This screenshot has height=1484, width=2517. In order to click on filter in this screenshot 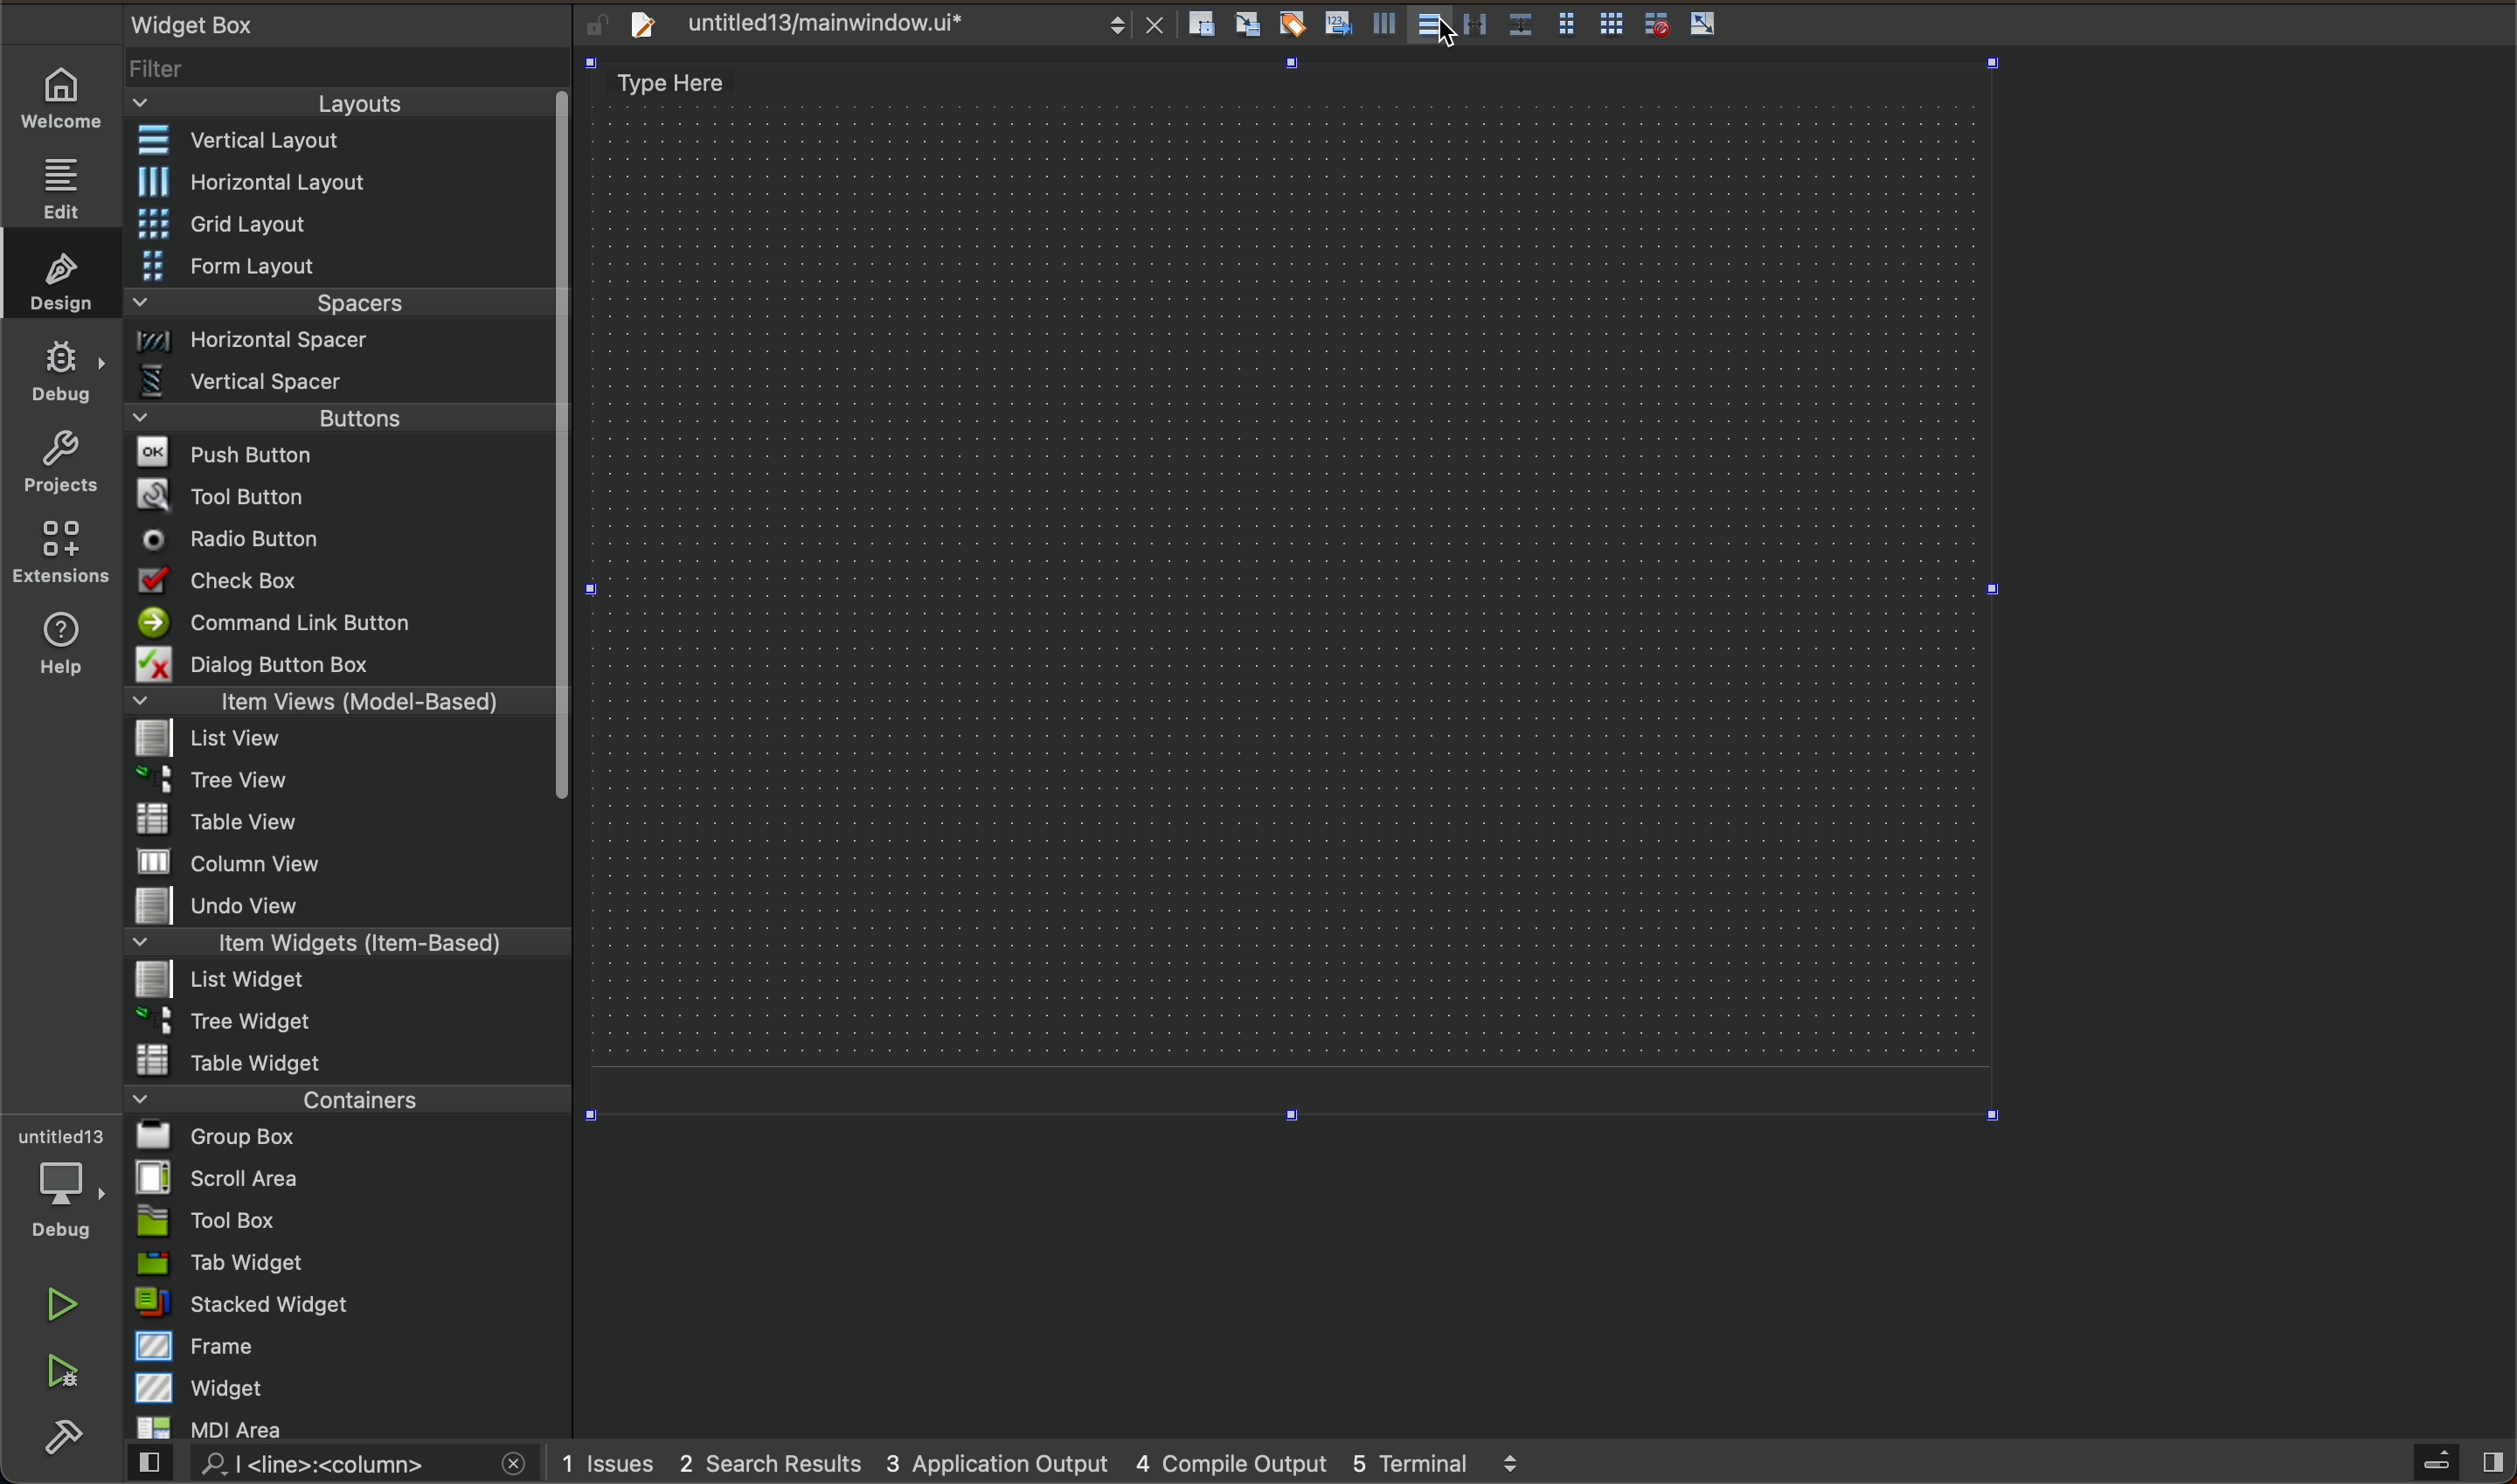, I will do `click(346, 69)`.